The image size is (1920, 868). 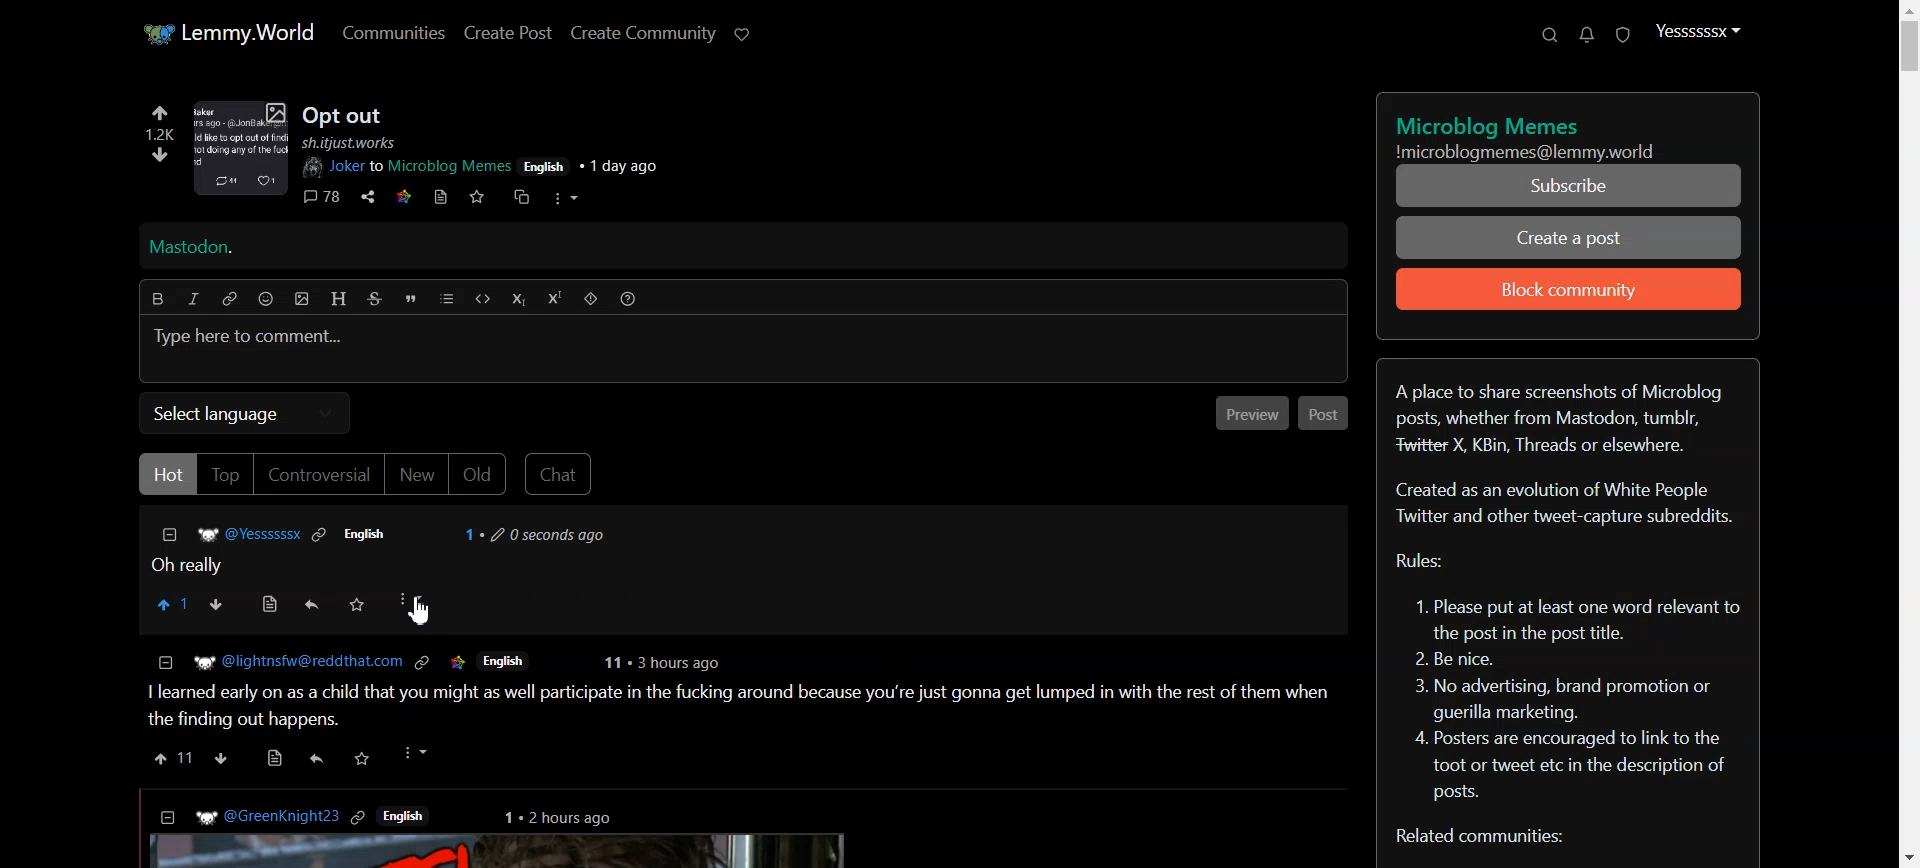 What do you see at coordinates (409, 603) in the screenshot?
I see `More` at bounding box center [409, 603].